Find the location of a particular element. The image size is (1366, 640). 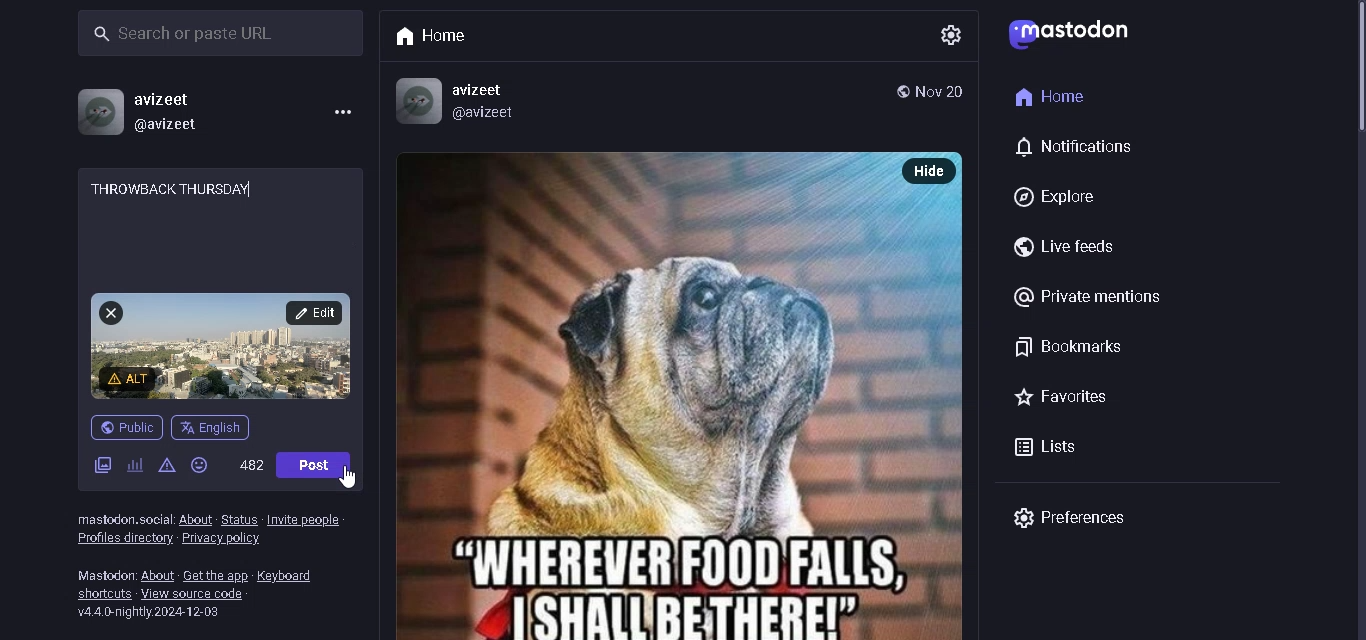

hide is located at coordinates (928, 171).